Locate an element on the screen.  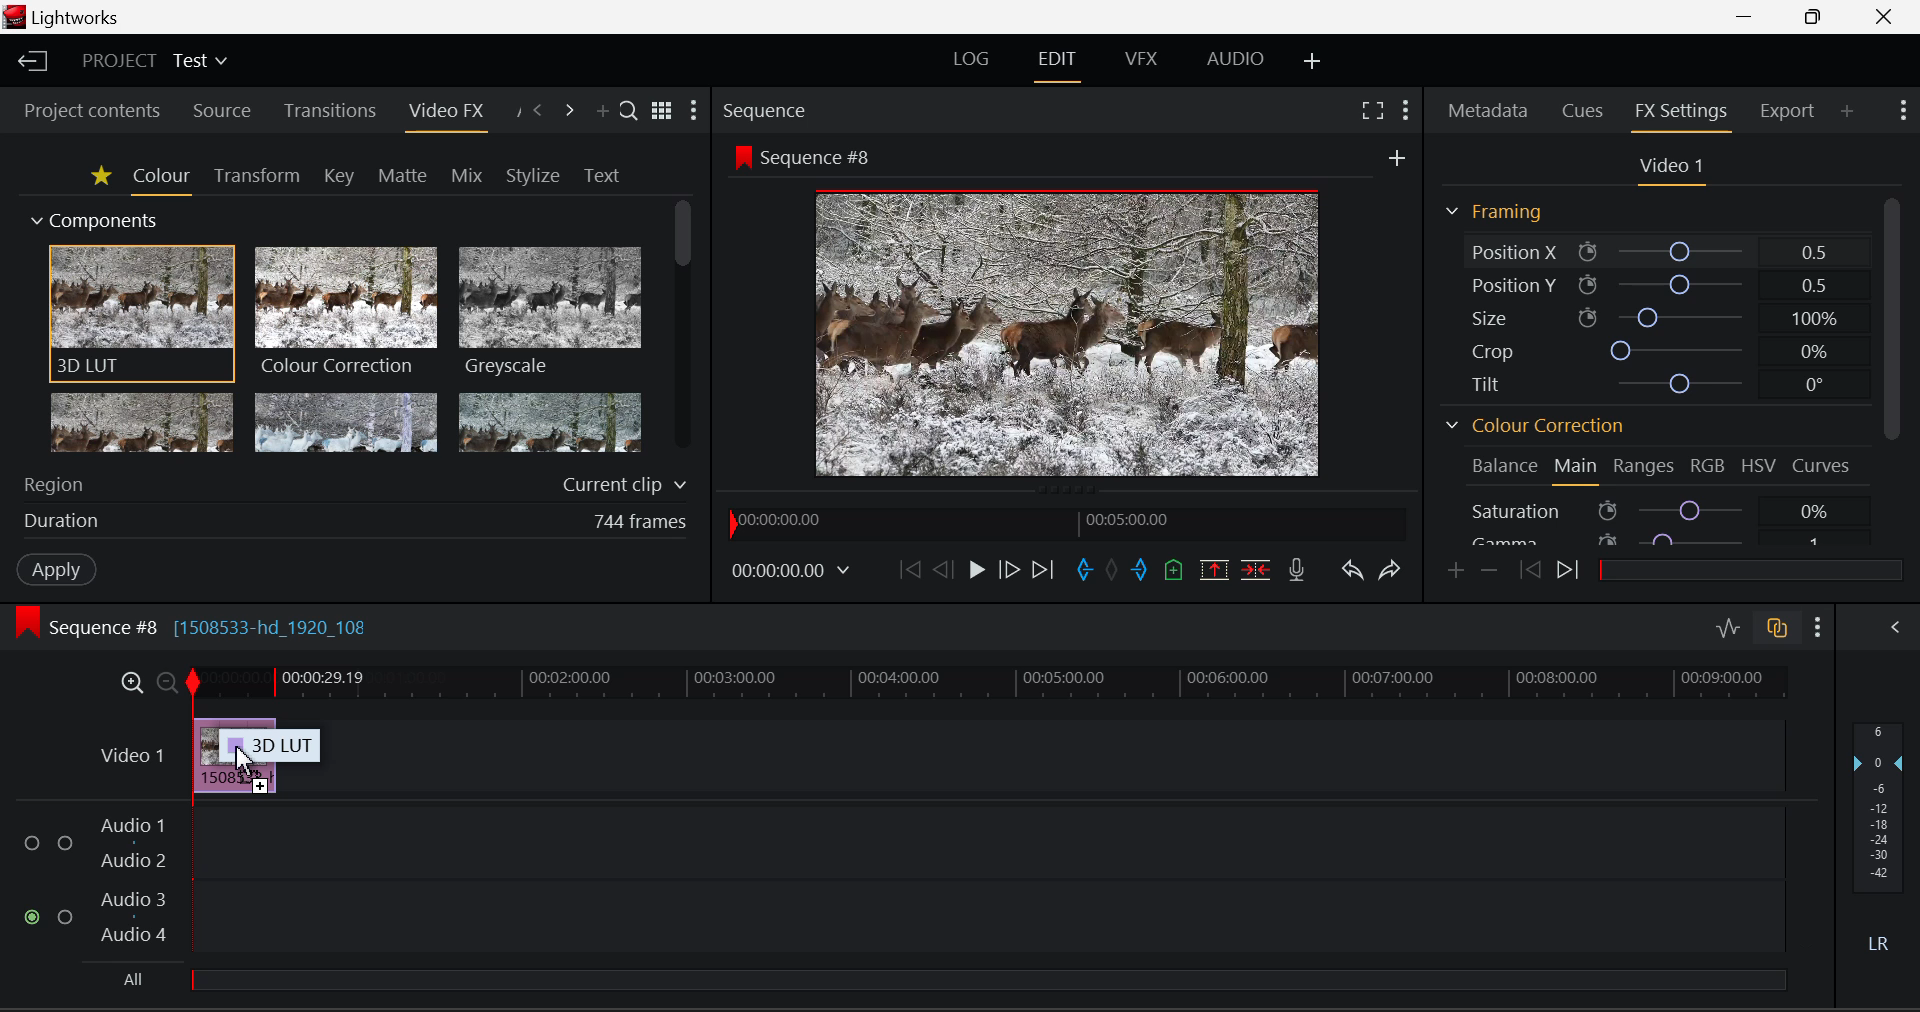
Audio 3 is located at coordinates (136, 899).